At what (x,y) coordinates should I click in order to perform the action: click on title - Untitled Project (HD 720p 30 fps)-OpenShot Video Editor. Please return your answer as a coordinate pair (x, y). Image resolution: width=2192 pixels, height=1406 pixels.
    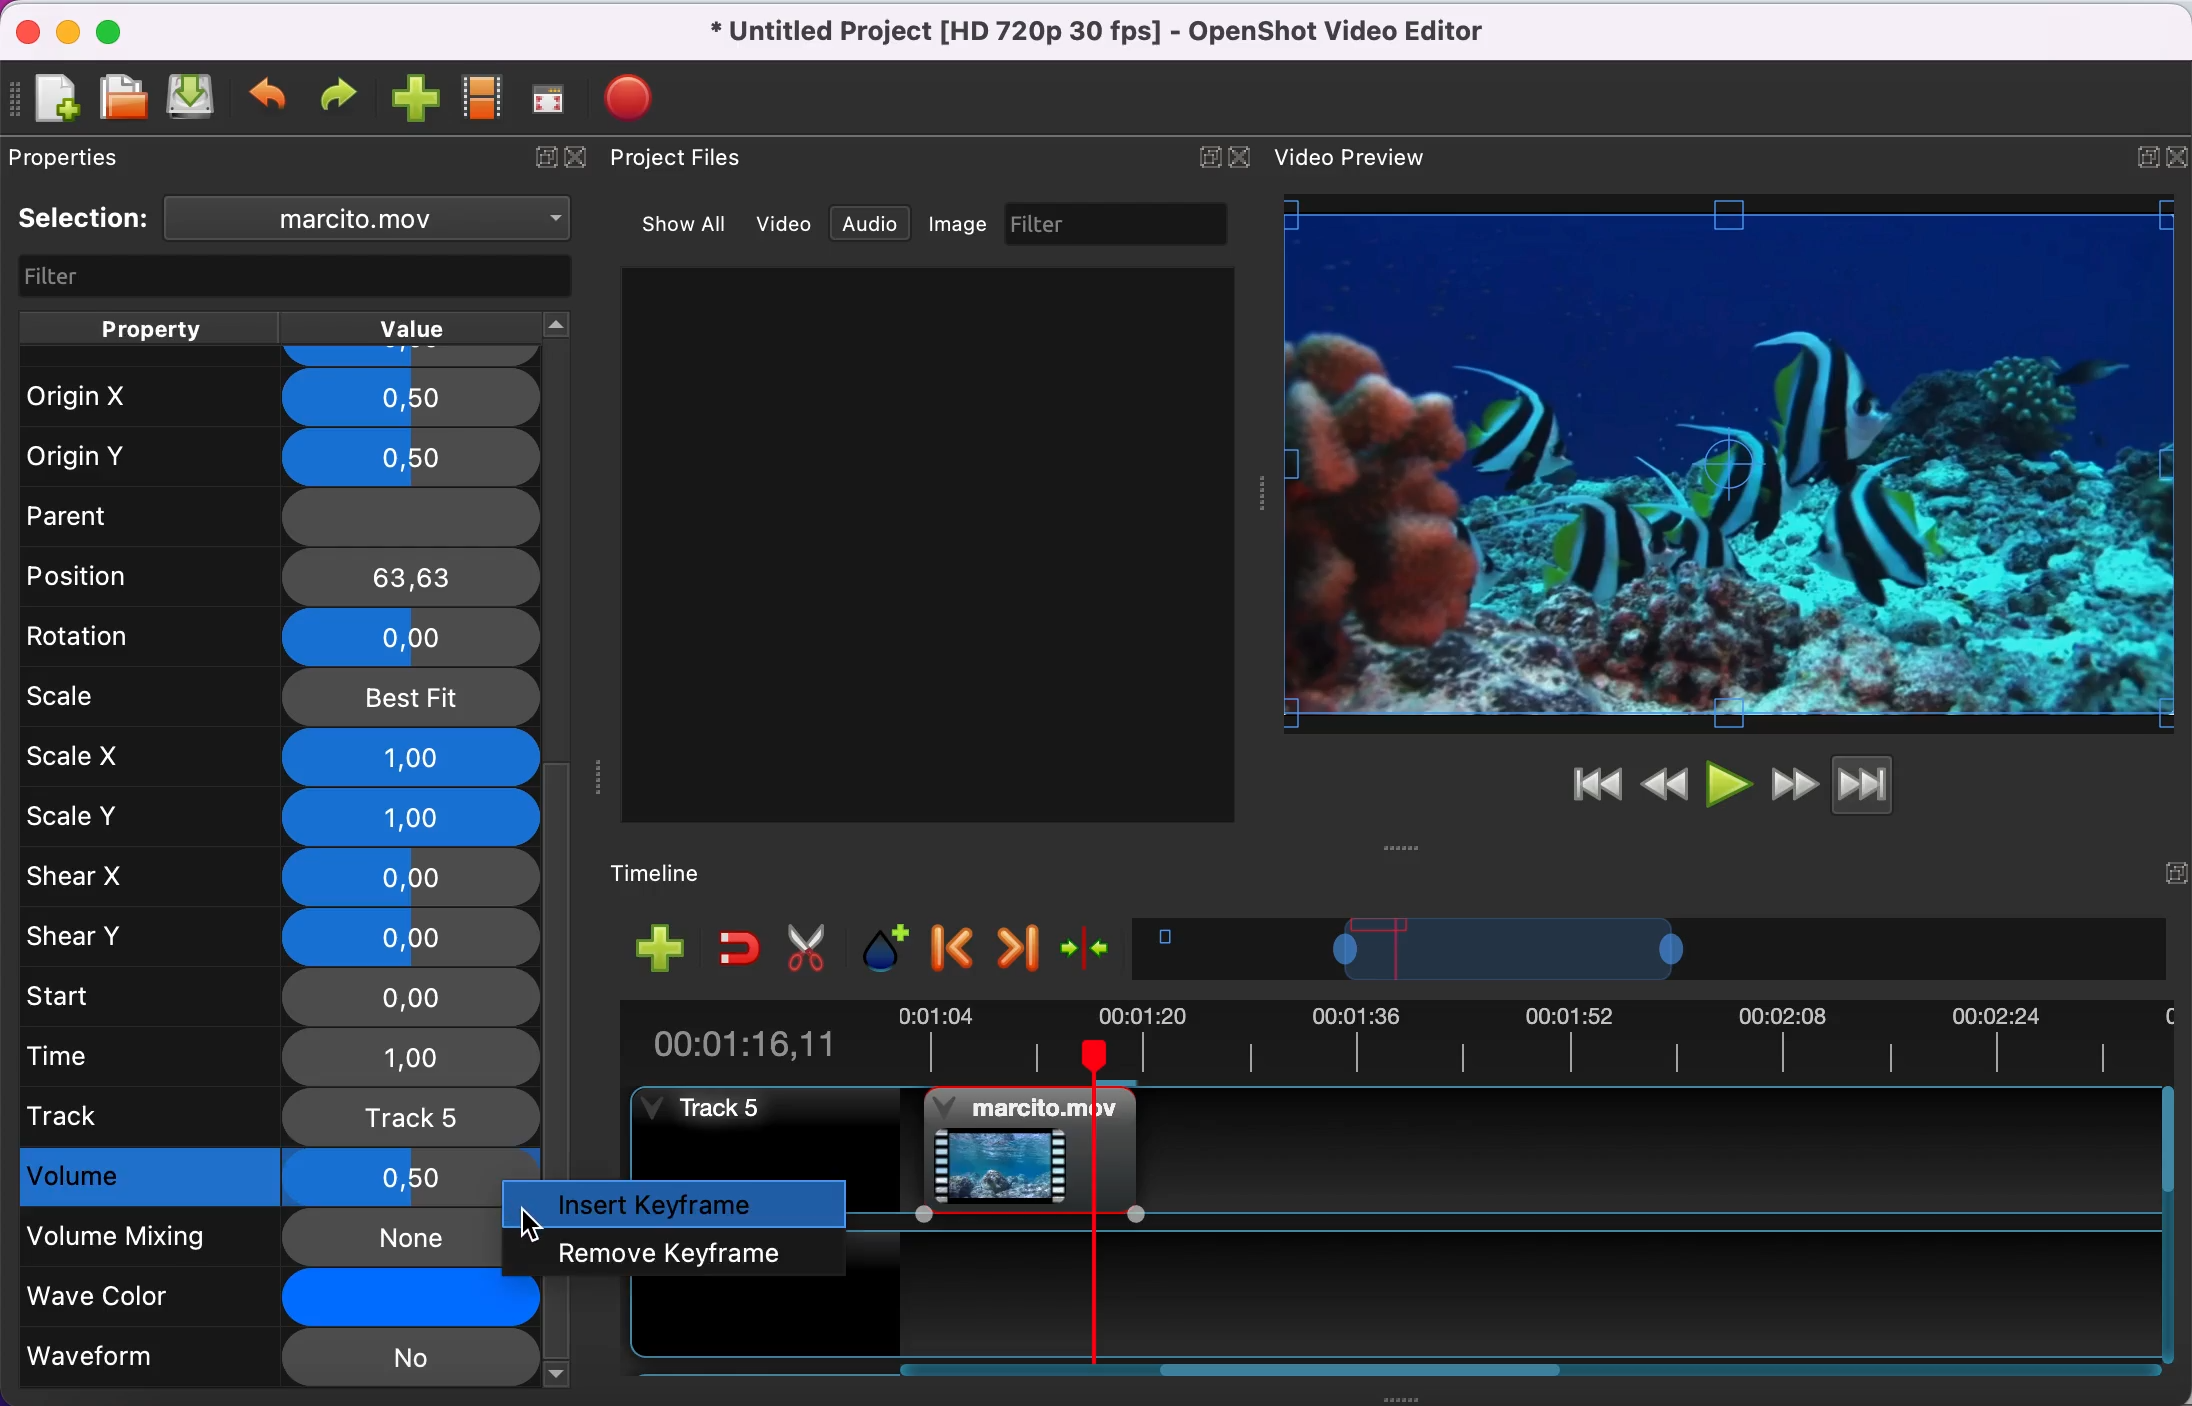
    Looking at the image, I should click on (1129, 35).